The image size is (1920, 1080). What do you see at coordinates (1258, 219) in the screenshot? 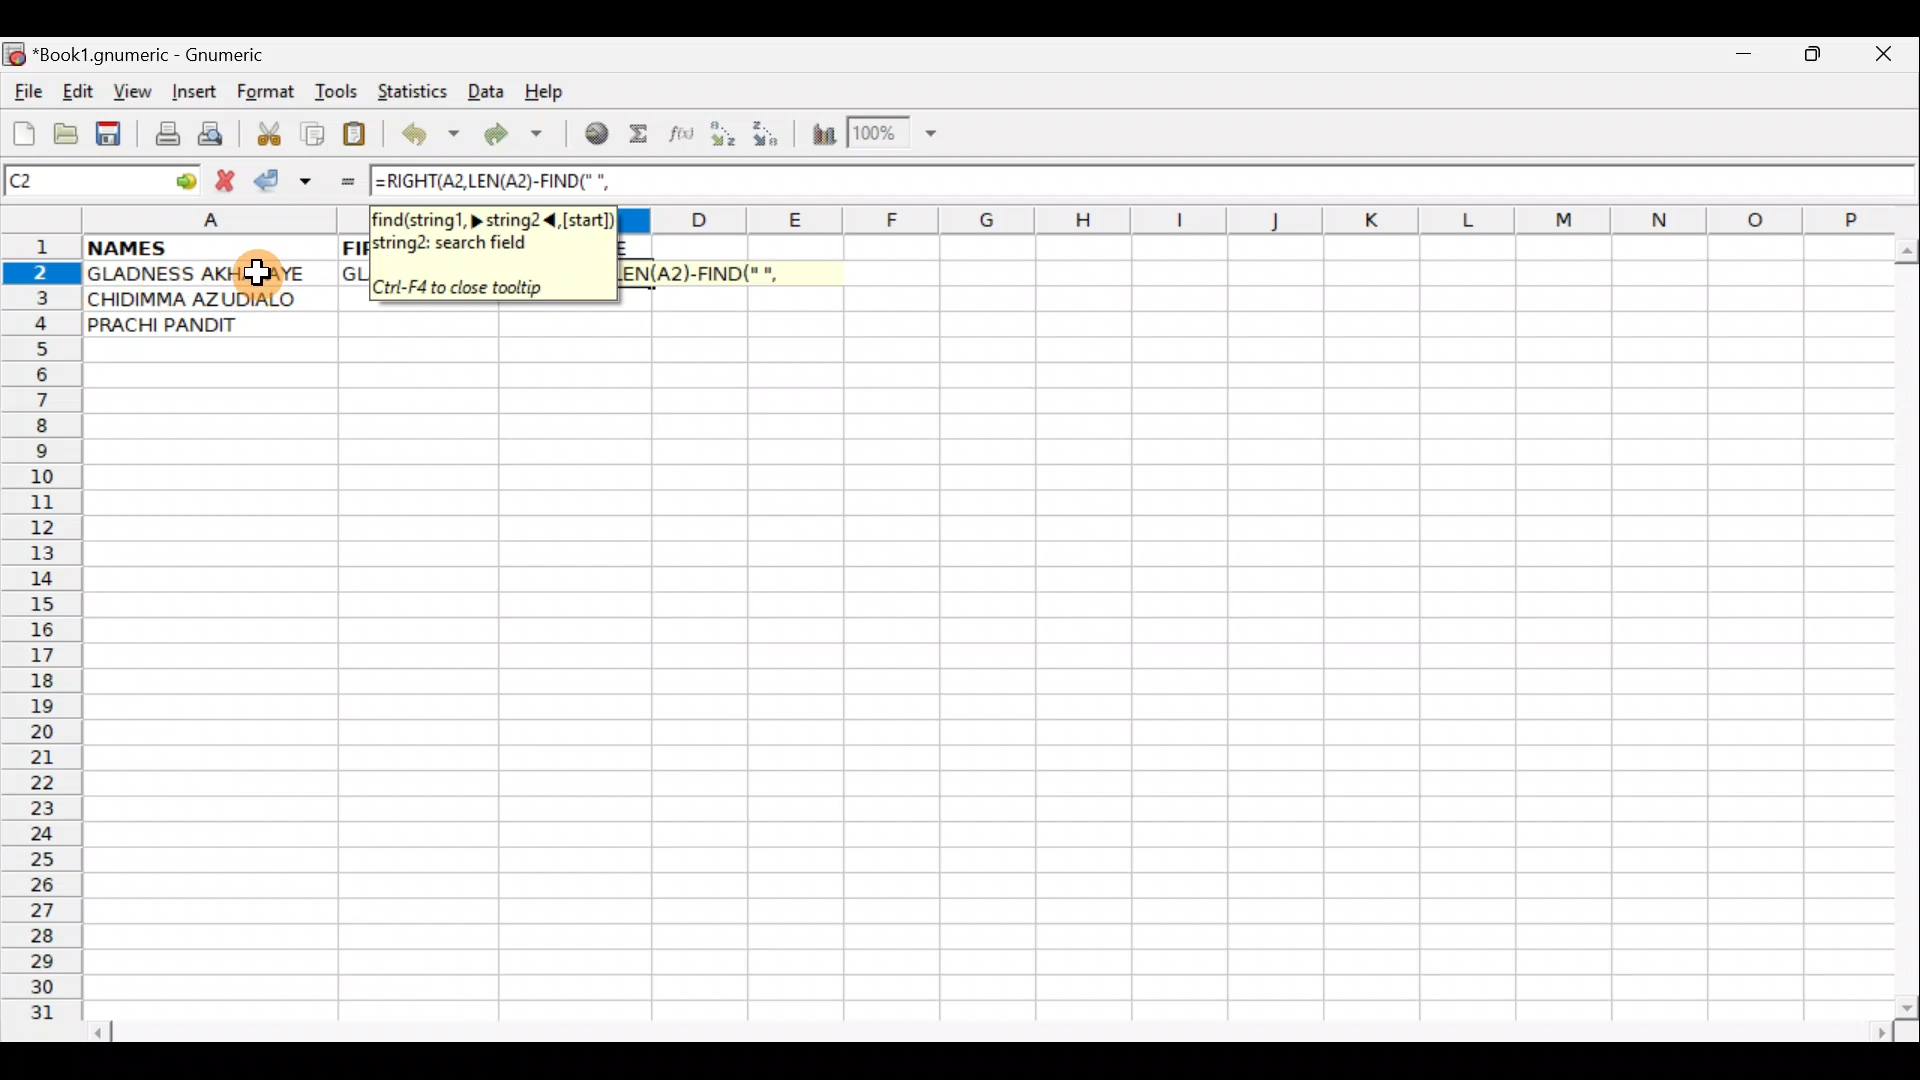
I see `Columns` at bounding box center [1258, 219].